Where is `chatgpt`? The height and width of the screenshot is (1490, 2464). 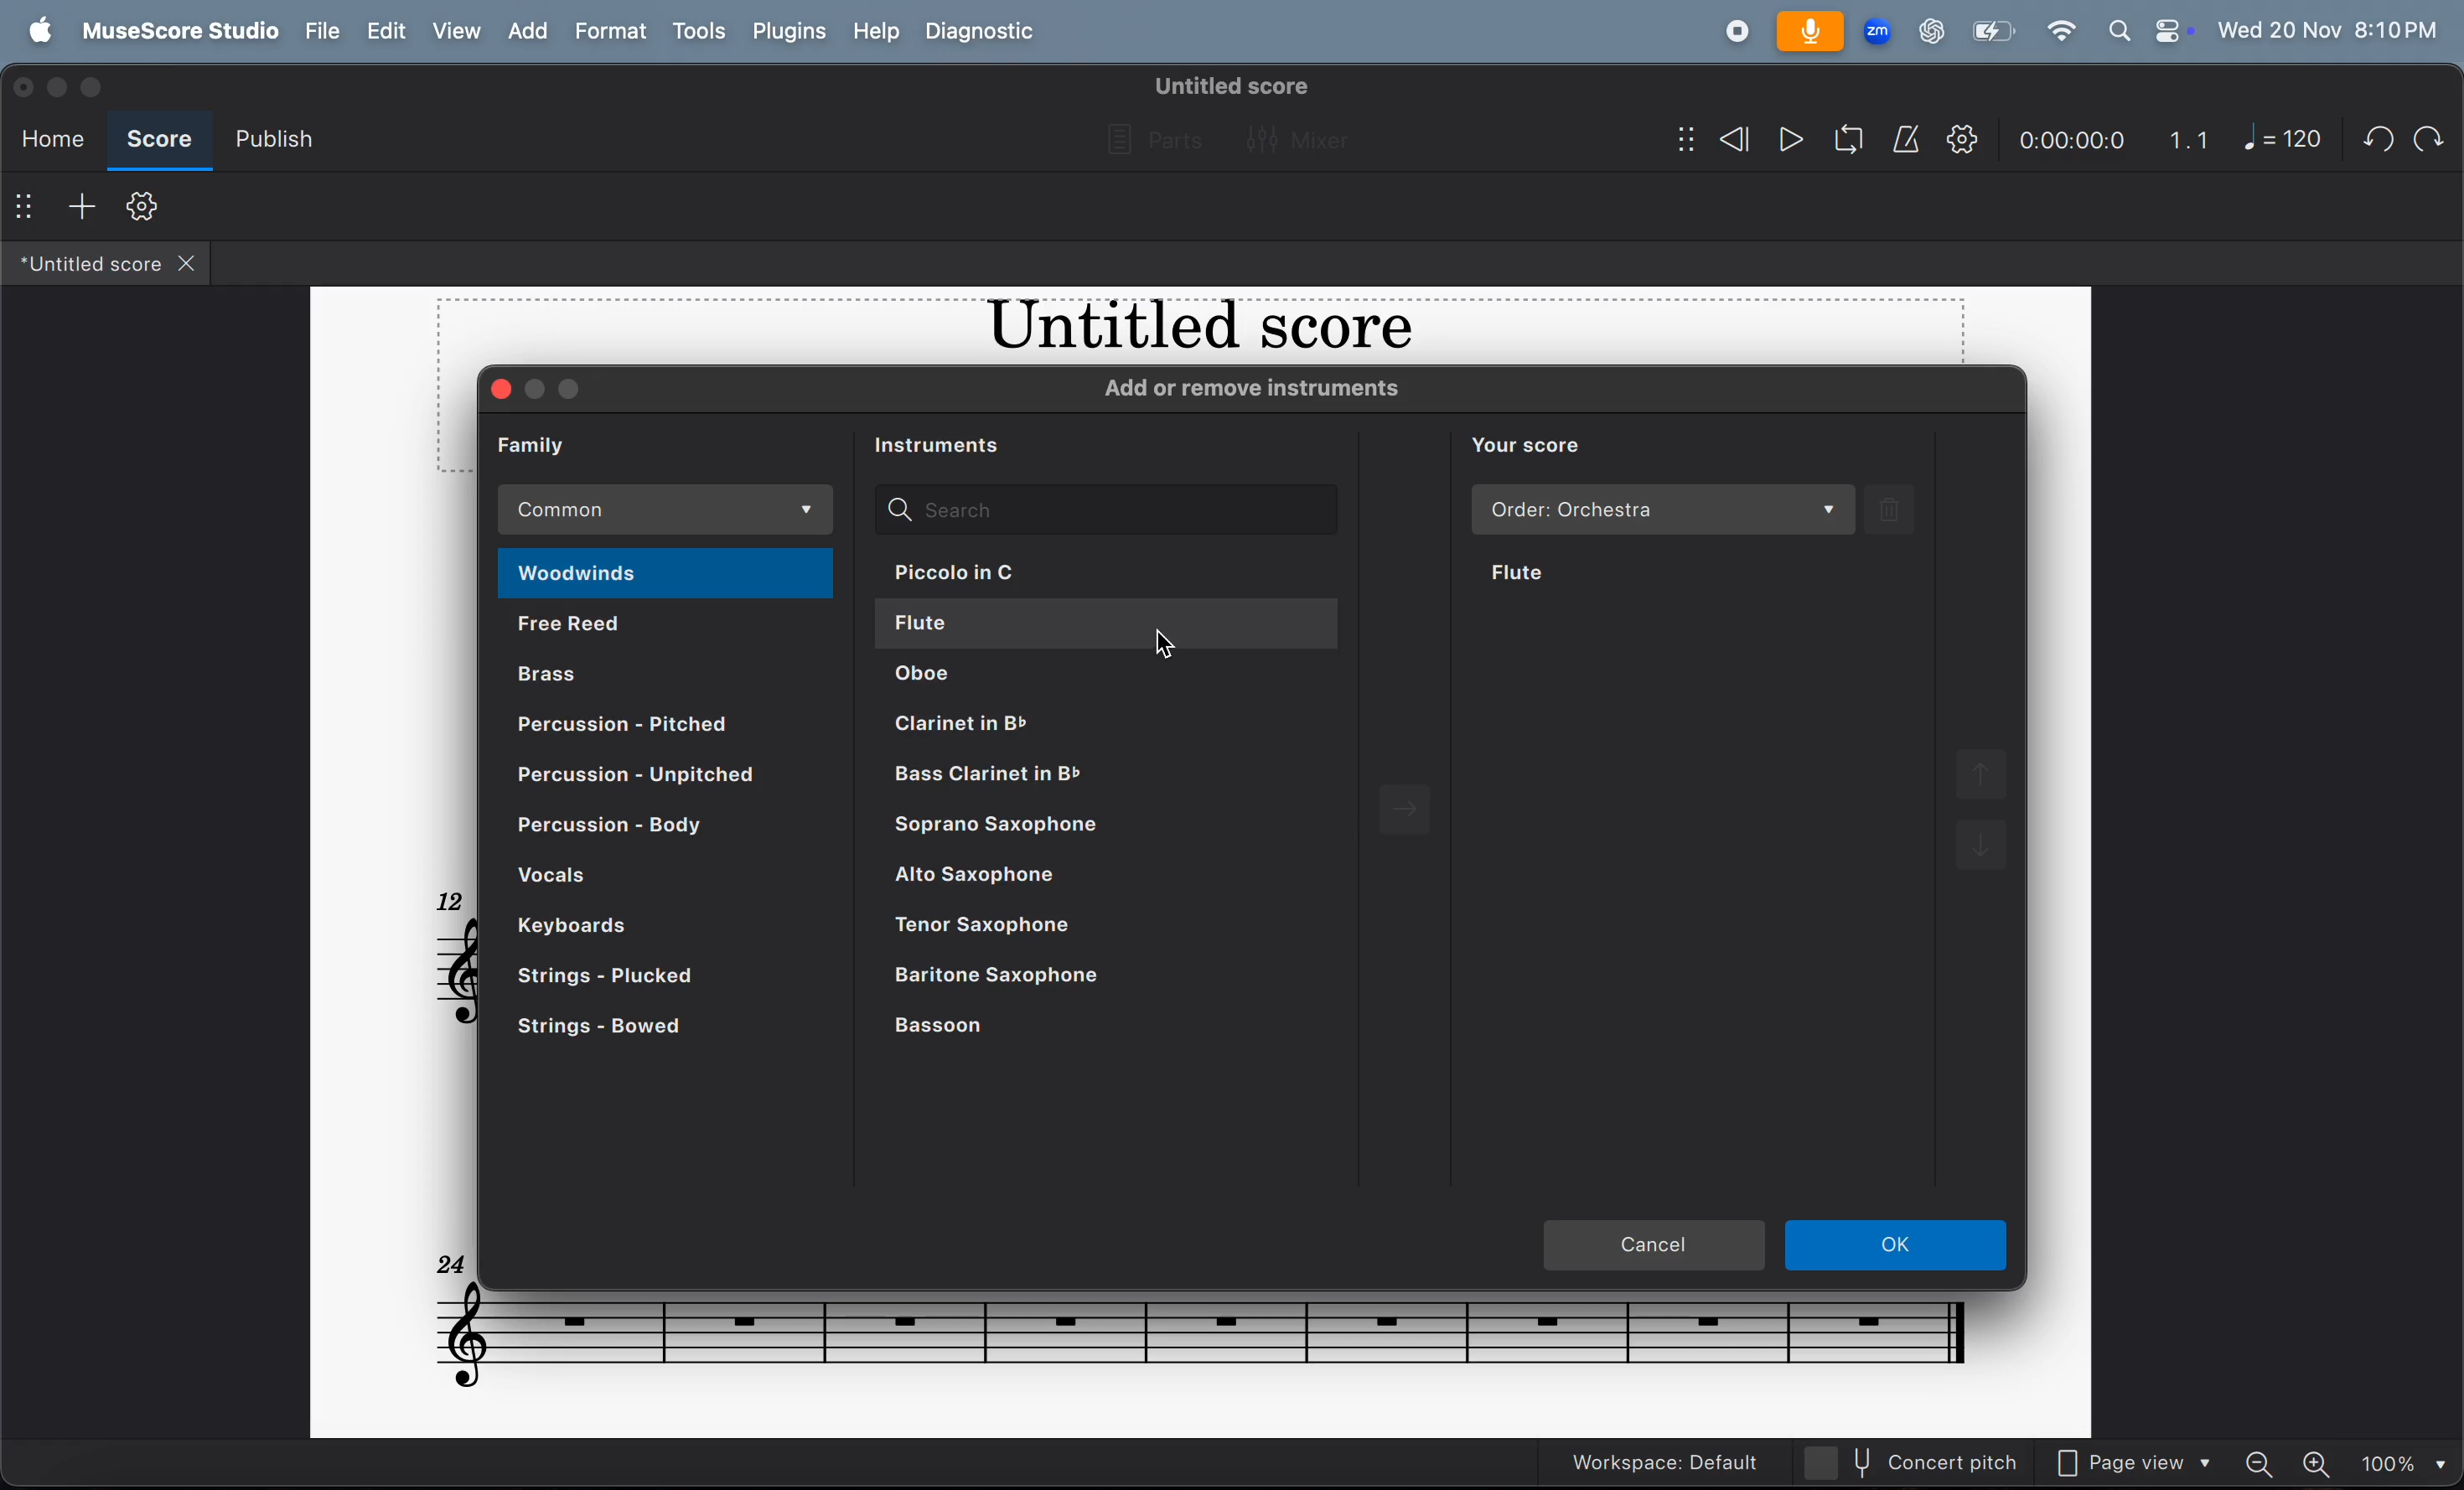 chatgpt is located at coordinates (1932, 30).